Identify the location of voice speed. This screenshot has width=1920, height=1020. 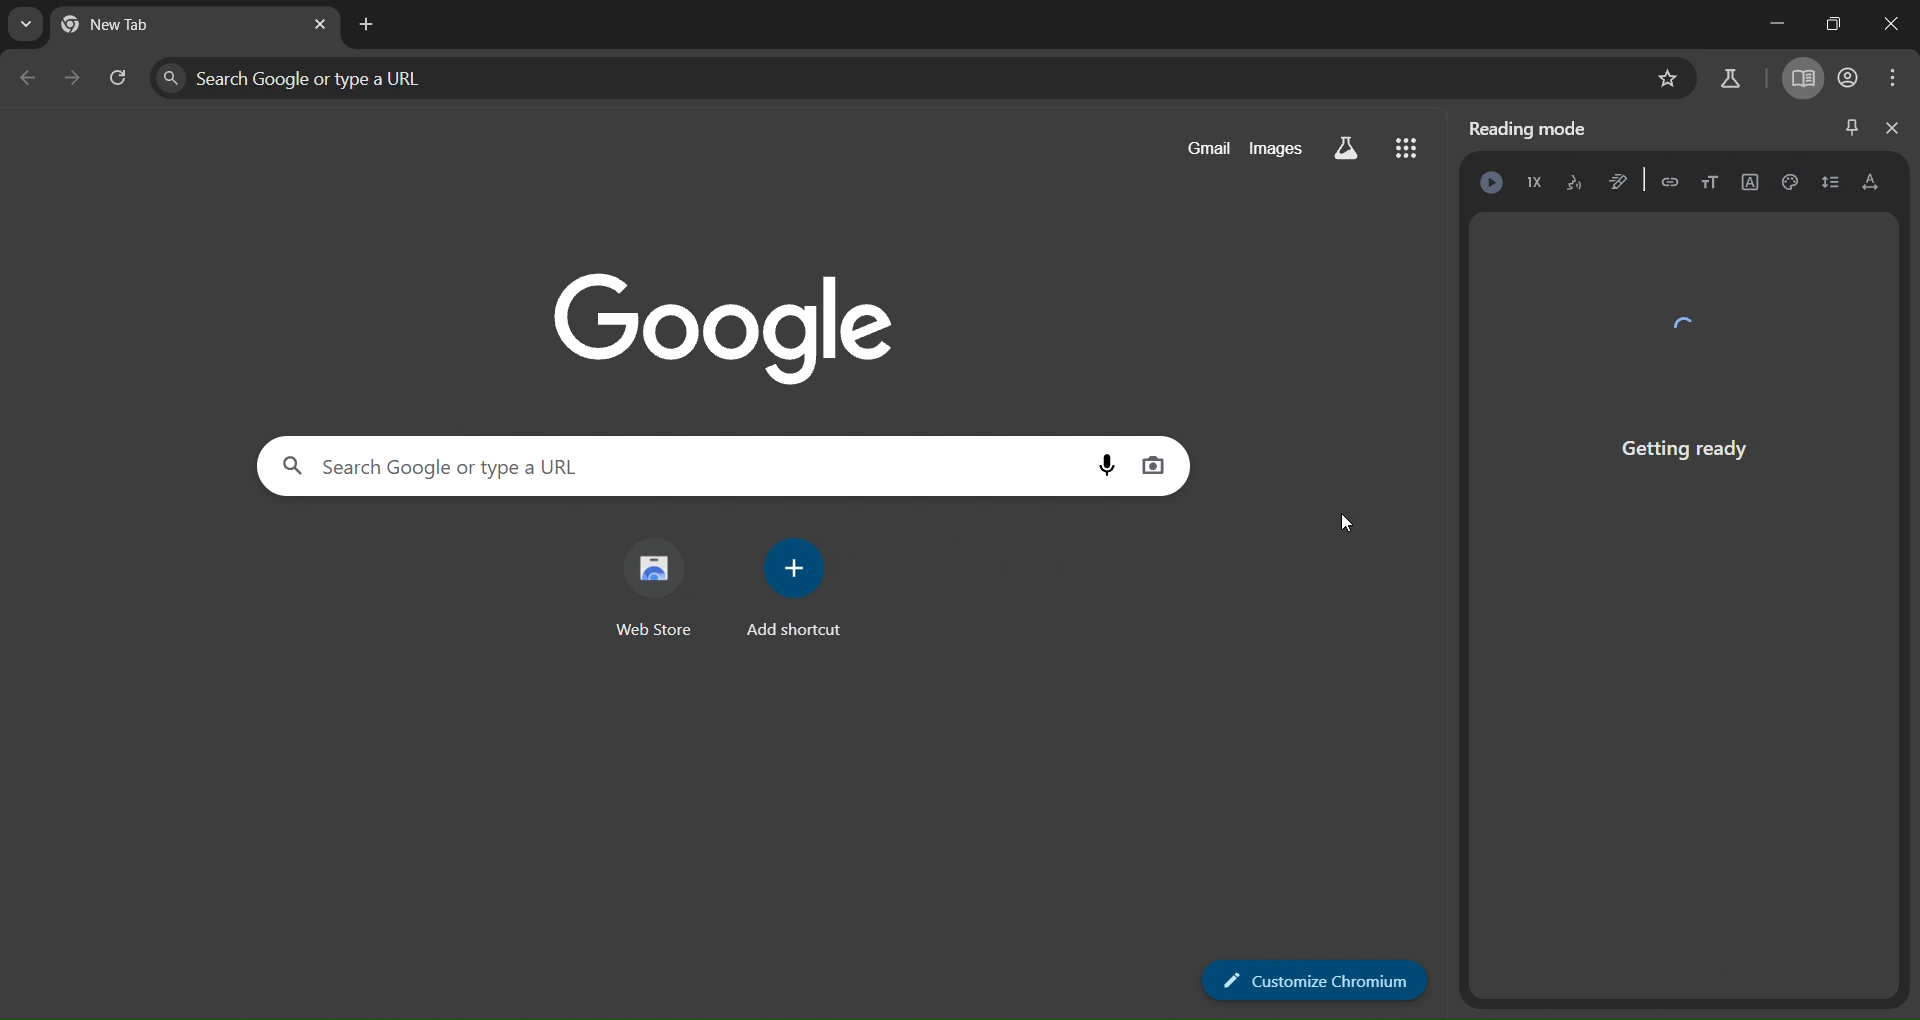
(1536, 184).